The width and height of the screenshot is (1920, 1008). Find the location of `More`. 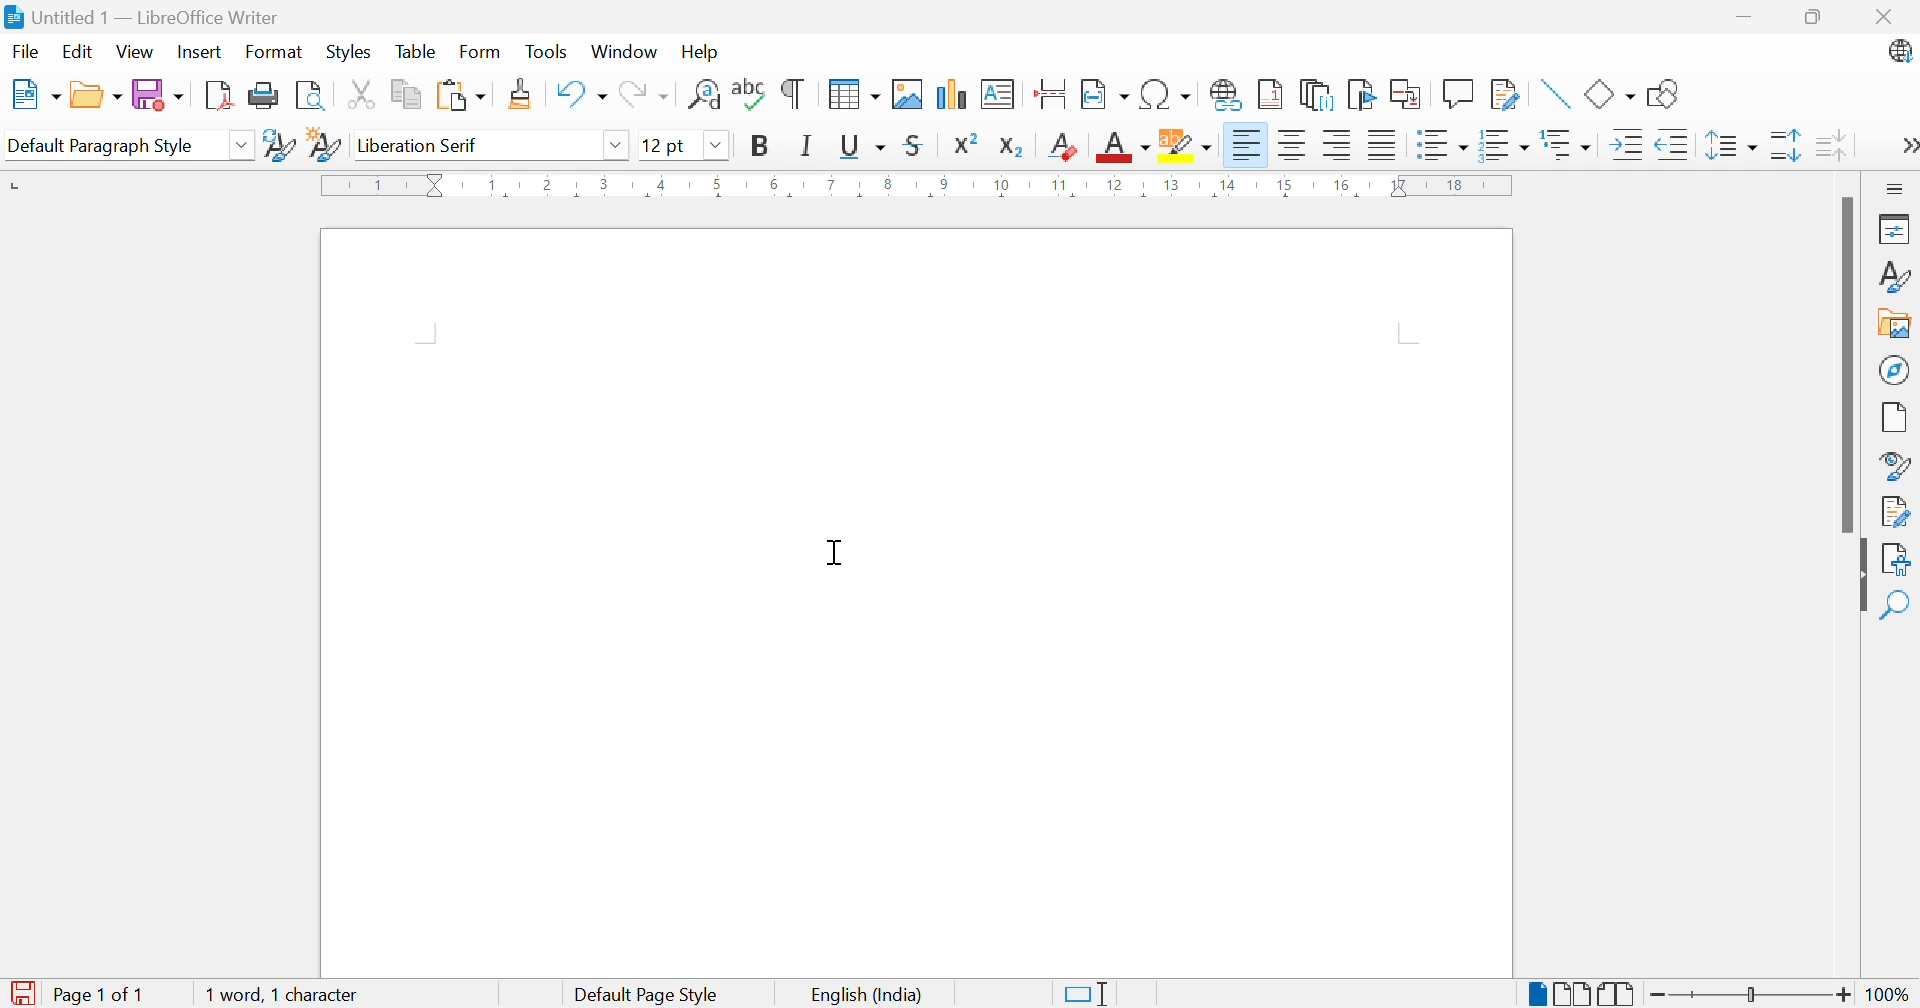

More is located at coordinates (1908, 148).